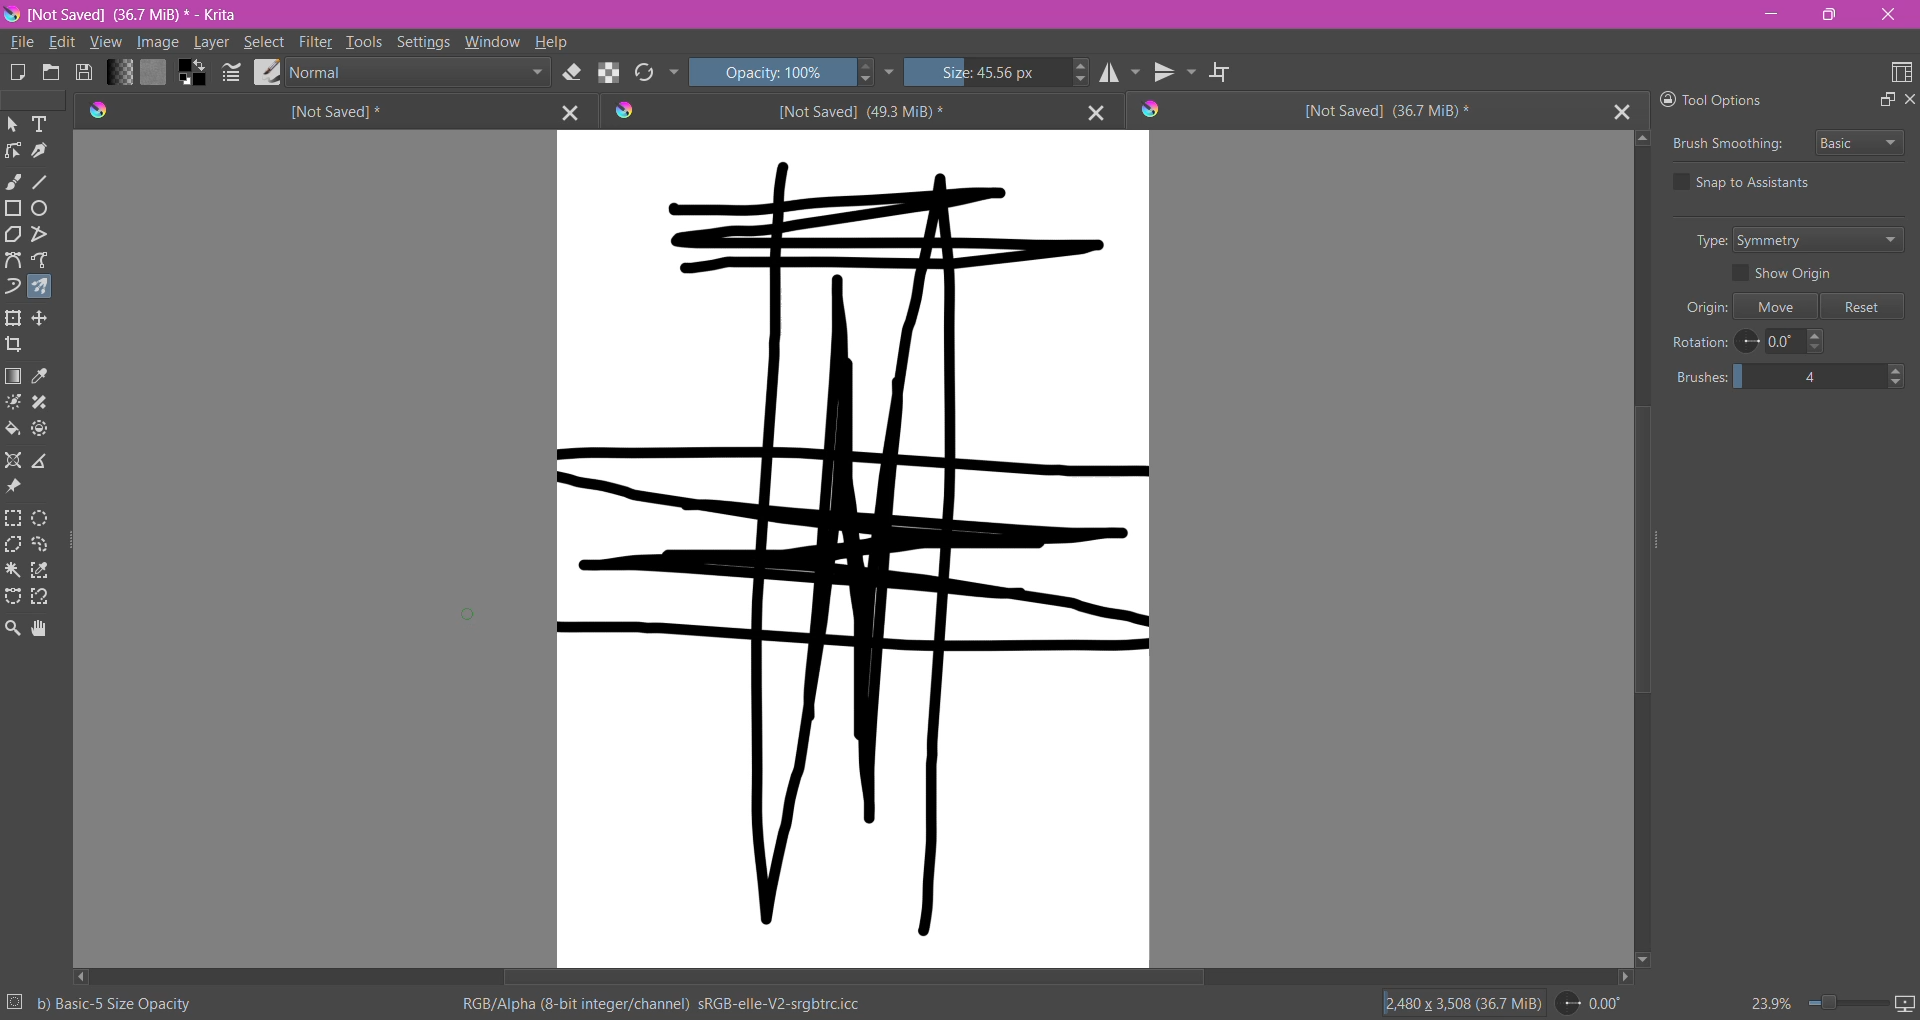  What do you see at coordinates (1724, 98) in the screenshot?
I see `Tool Options` at bounding box center [1724, 98].